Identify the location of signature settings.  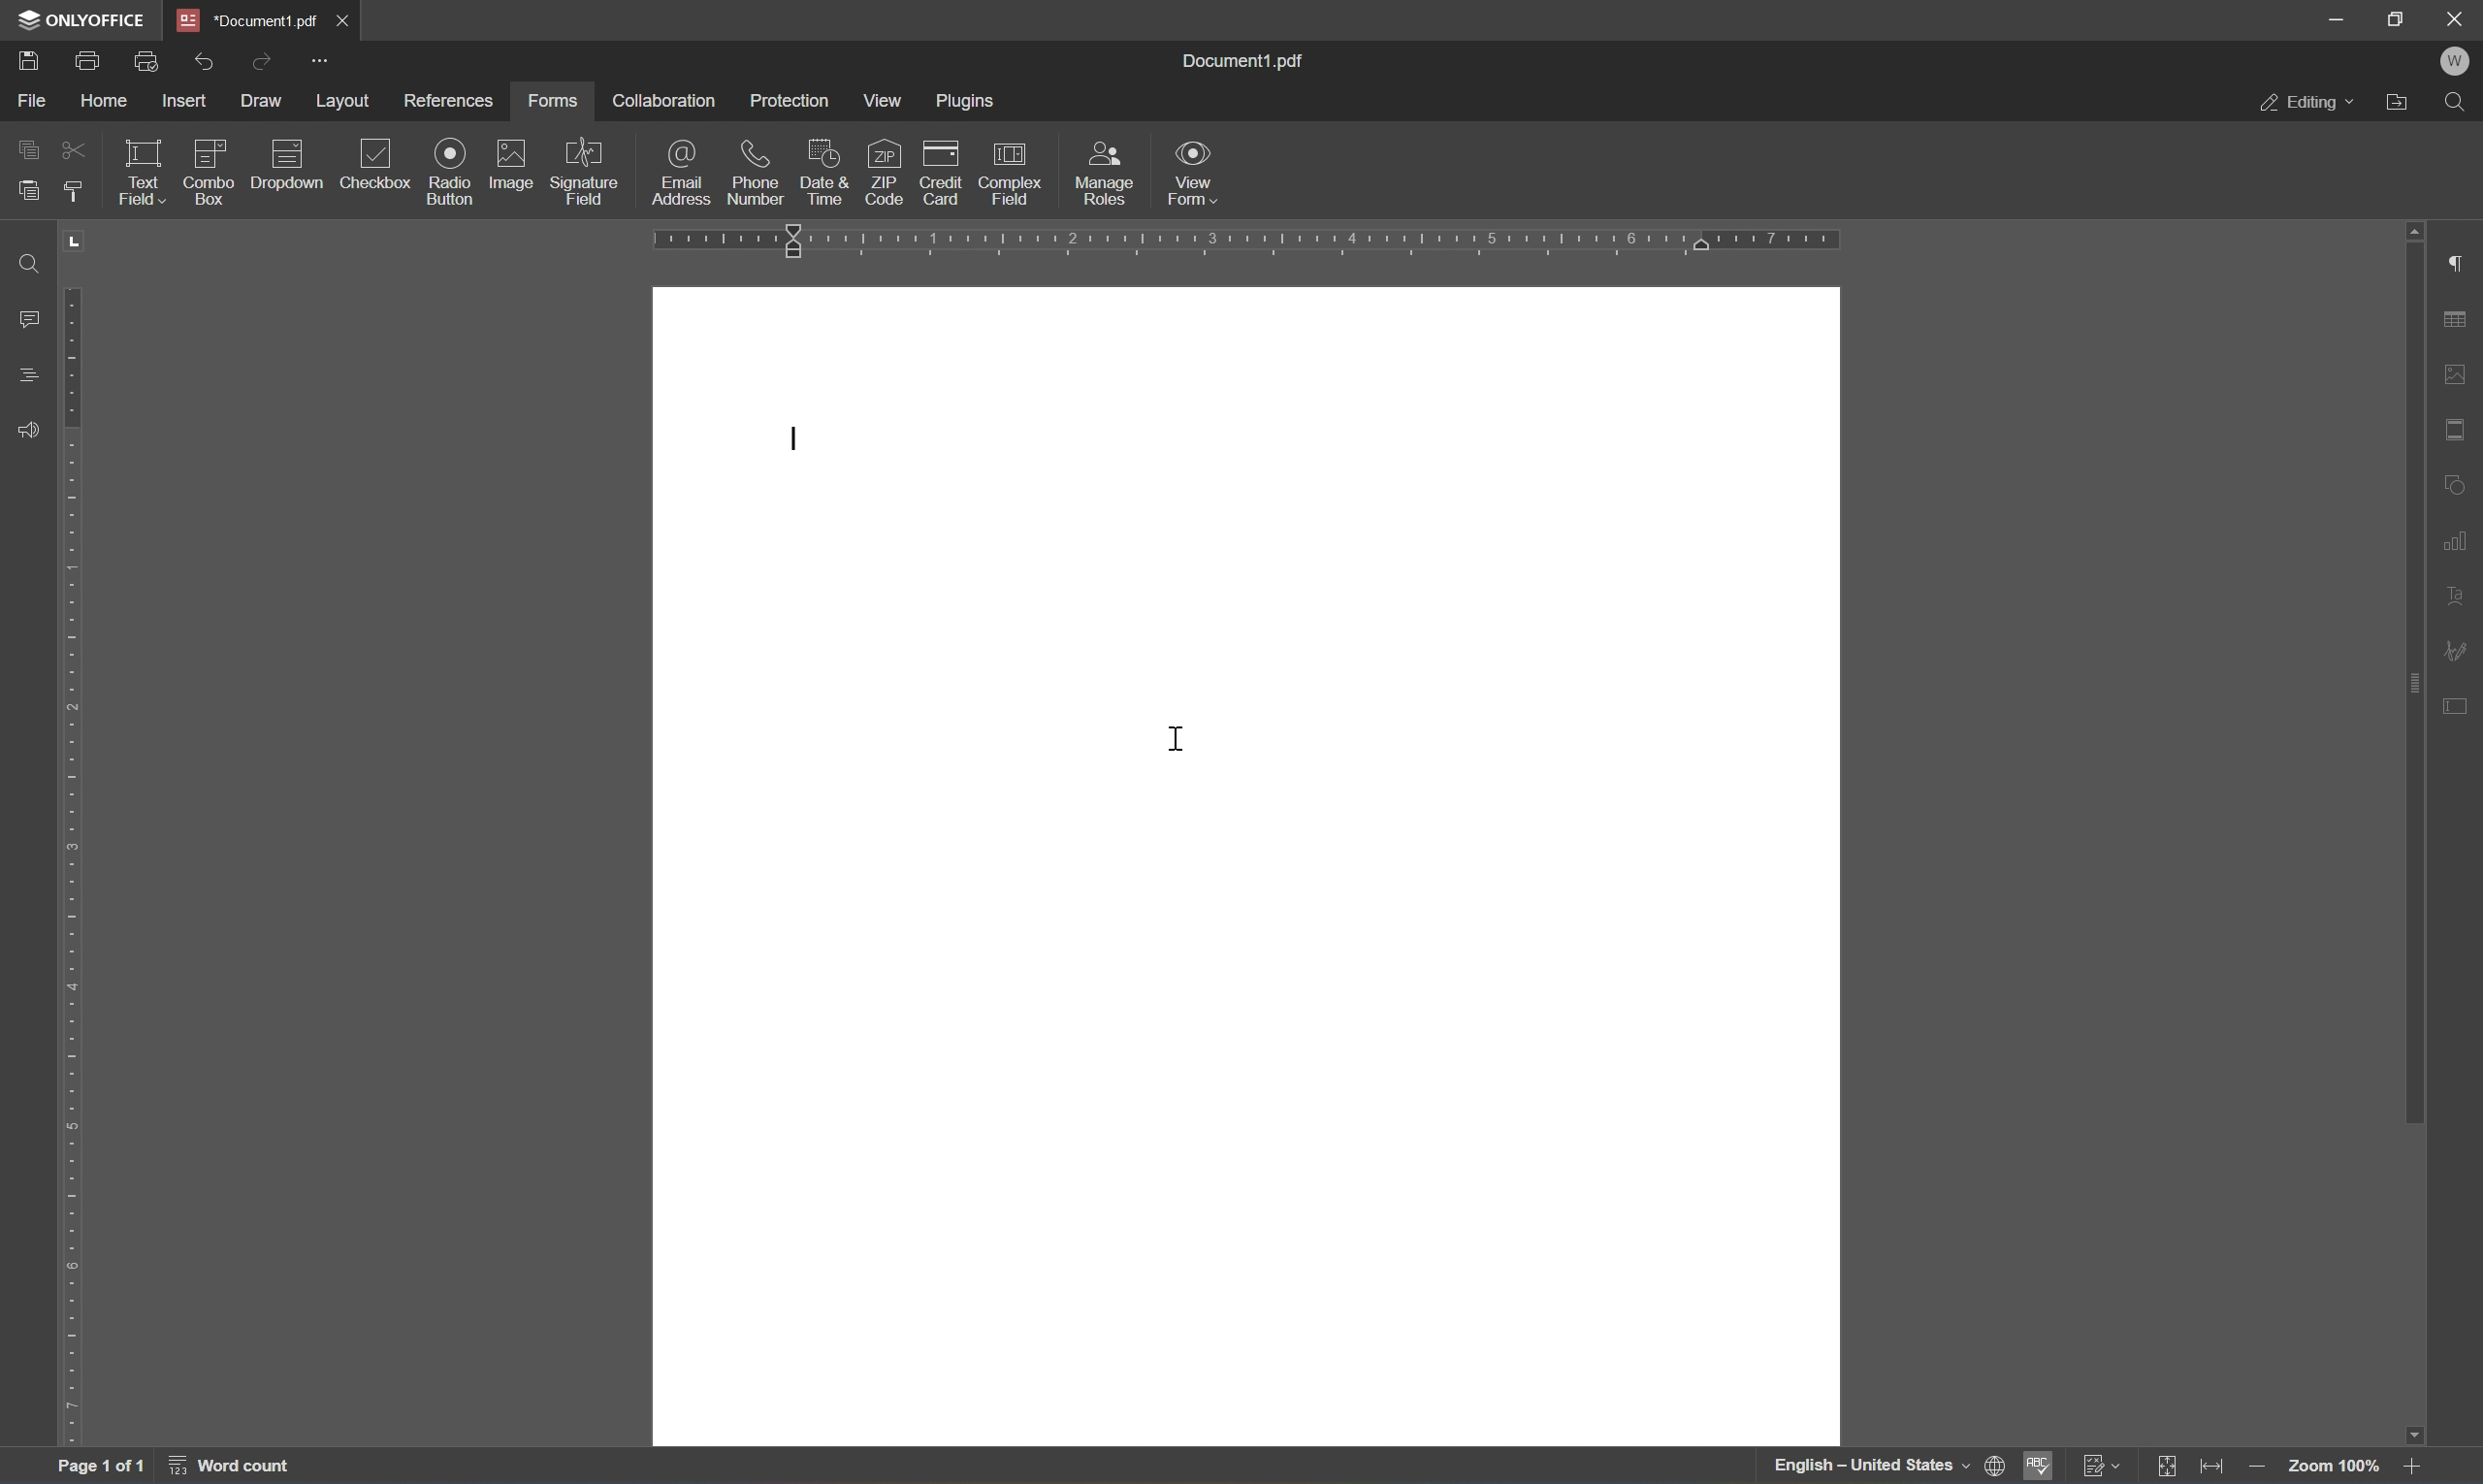
(2463, 647).